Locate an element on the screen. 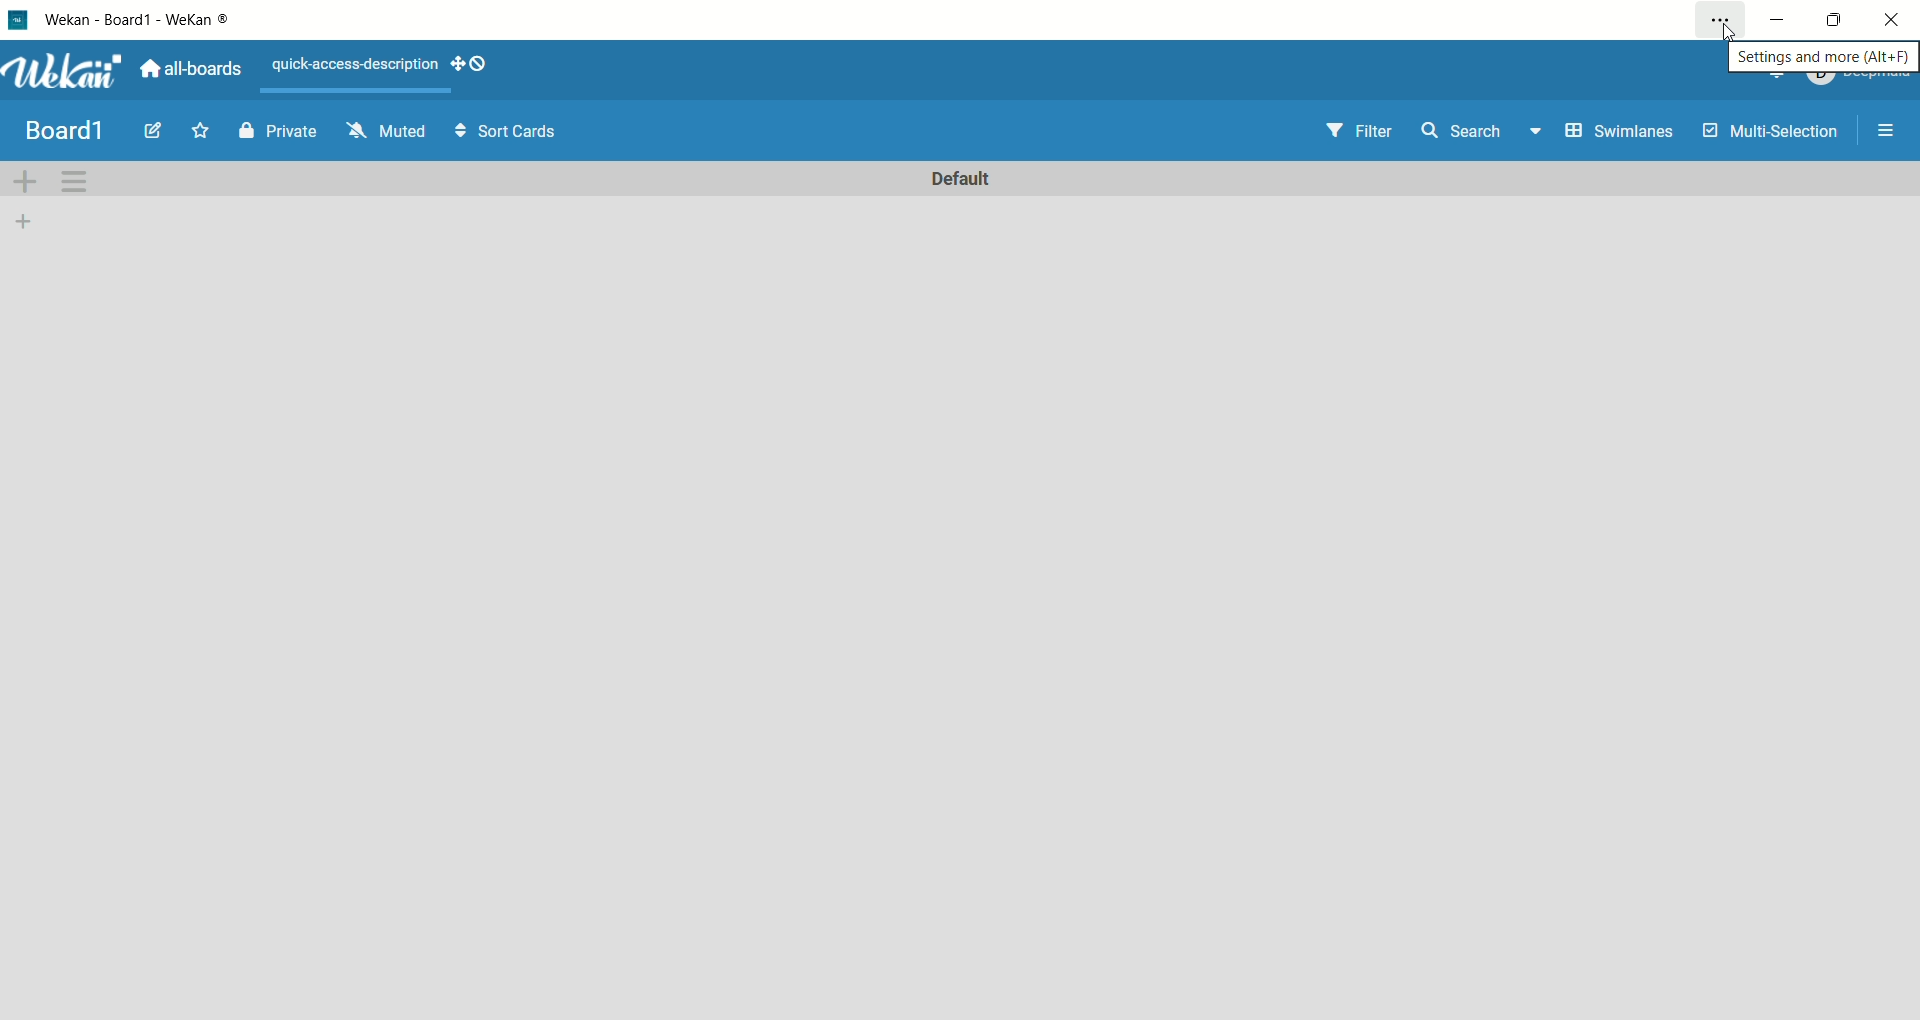  title is located at coordinates (64, 130).